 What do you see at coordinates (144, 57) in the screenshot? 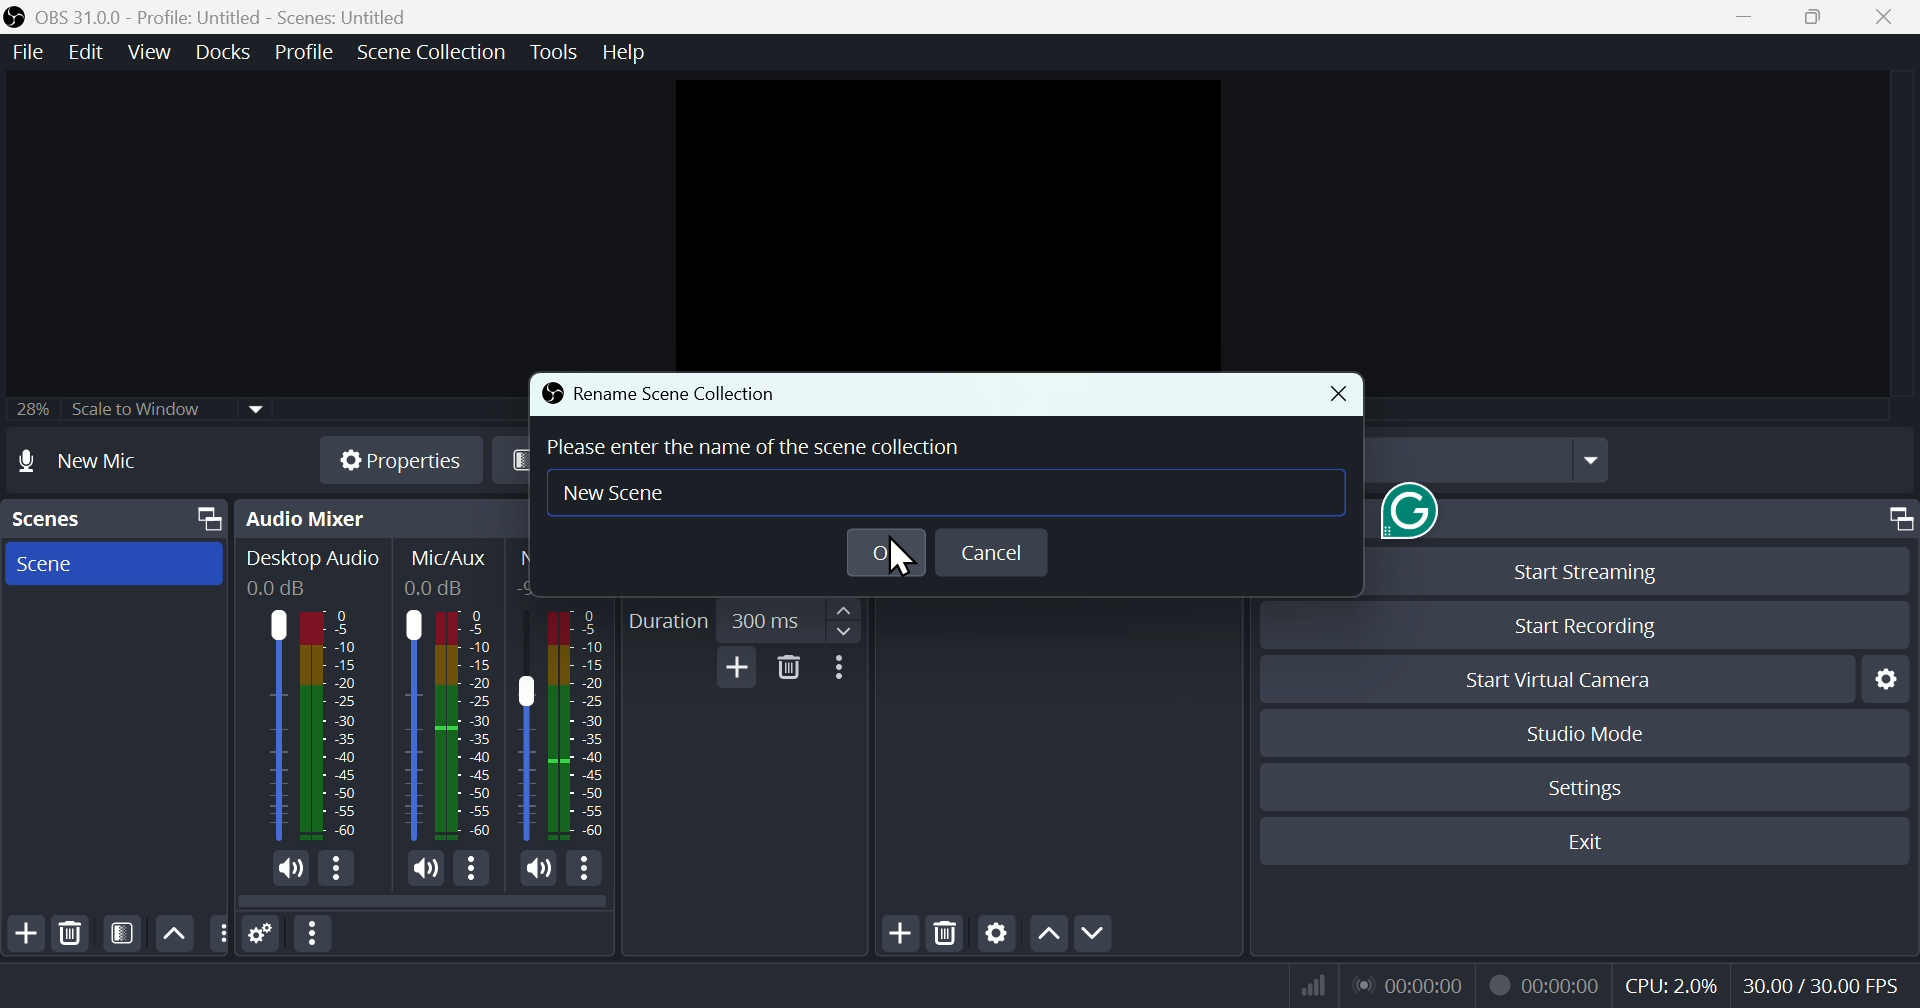
I see `View` at bounding box center [144, 57].